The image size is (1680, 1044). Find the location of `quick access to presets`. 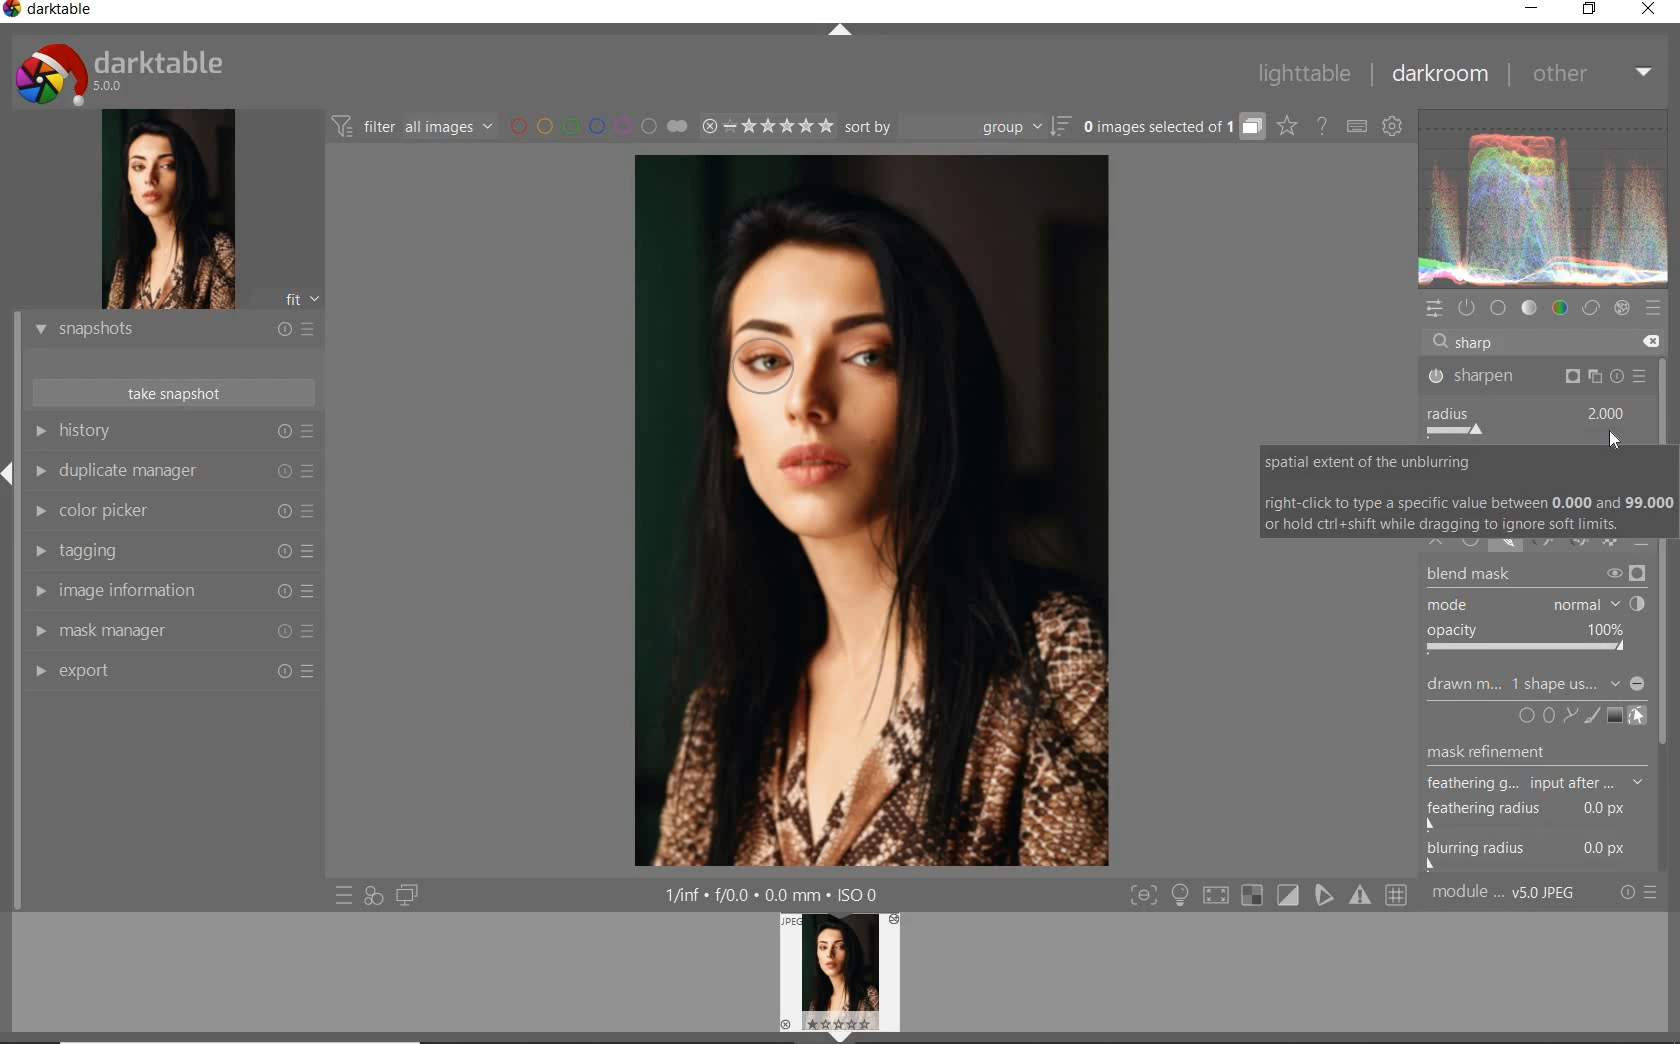

quick access to presets is located at coordinates (345, 895).